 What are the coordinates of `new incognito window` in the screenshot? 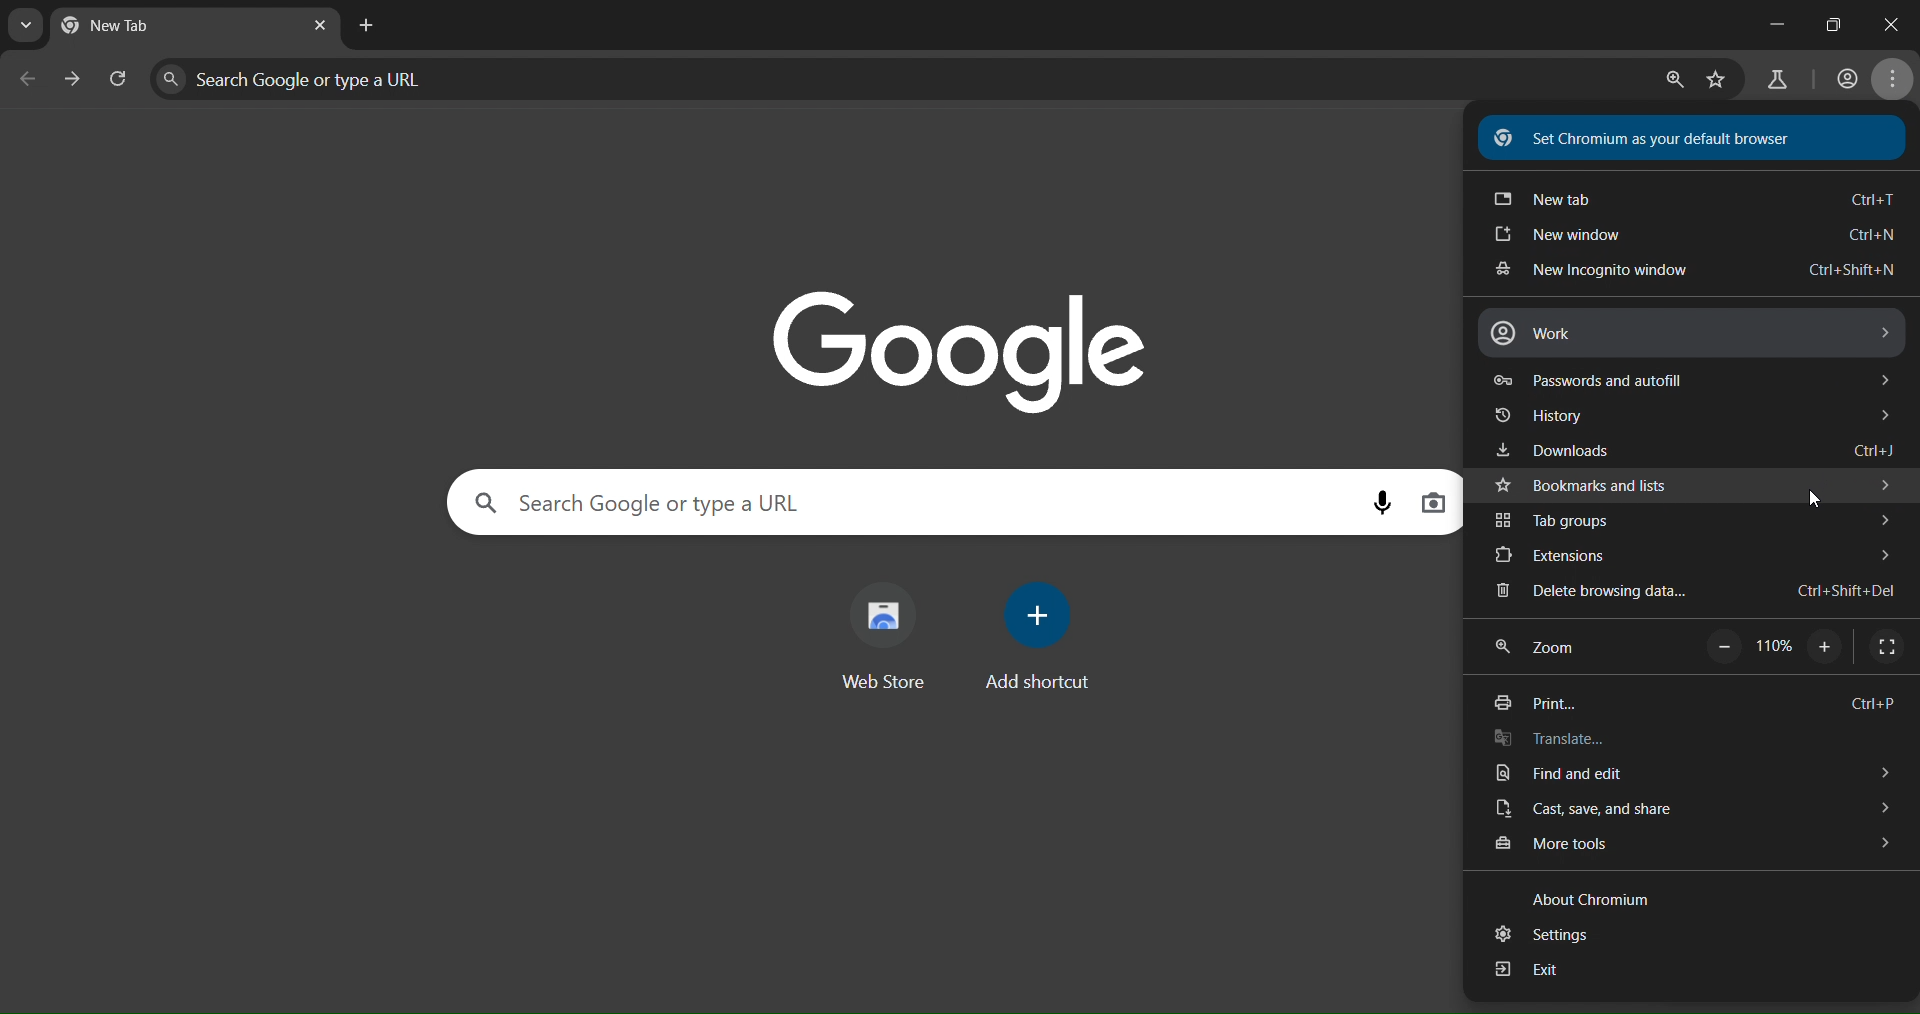 It's located at (1700, 269).